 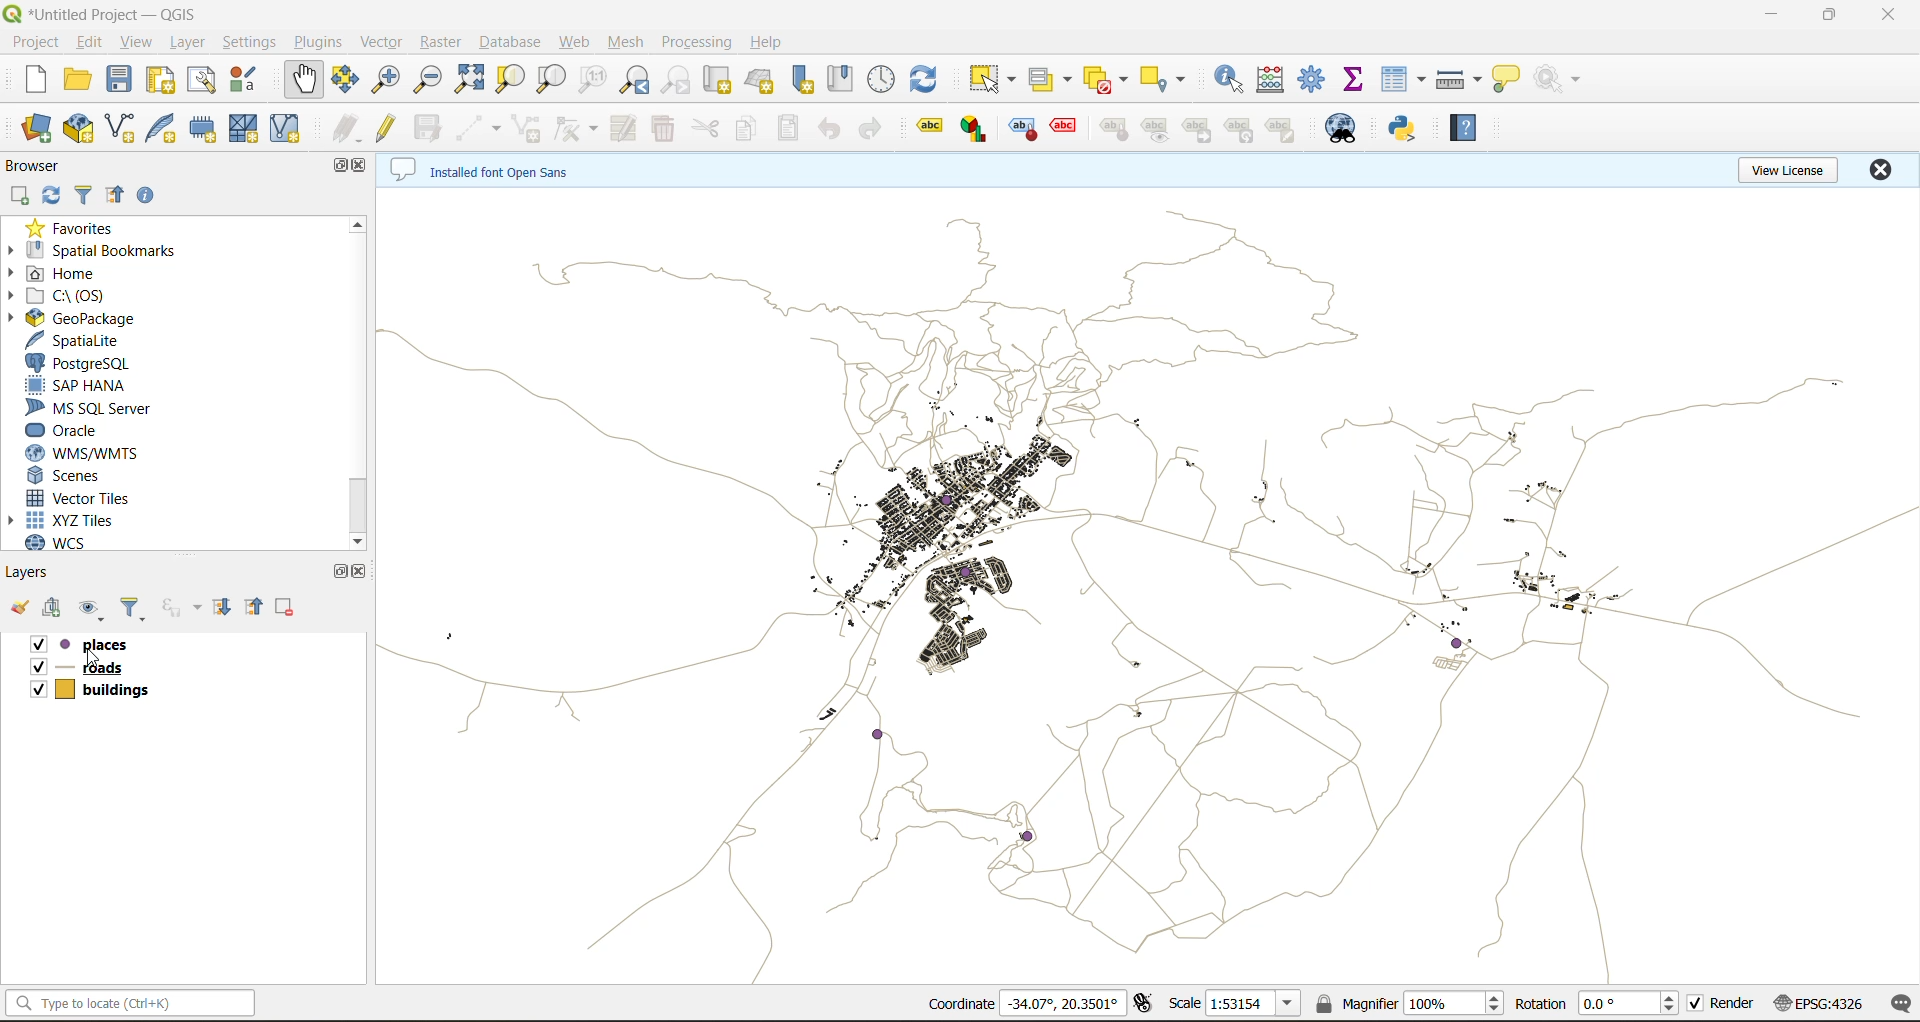 What do you see at coordinates (631, 129) in the screenshot?
I see `modify` at bounding box center [631, 129].